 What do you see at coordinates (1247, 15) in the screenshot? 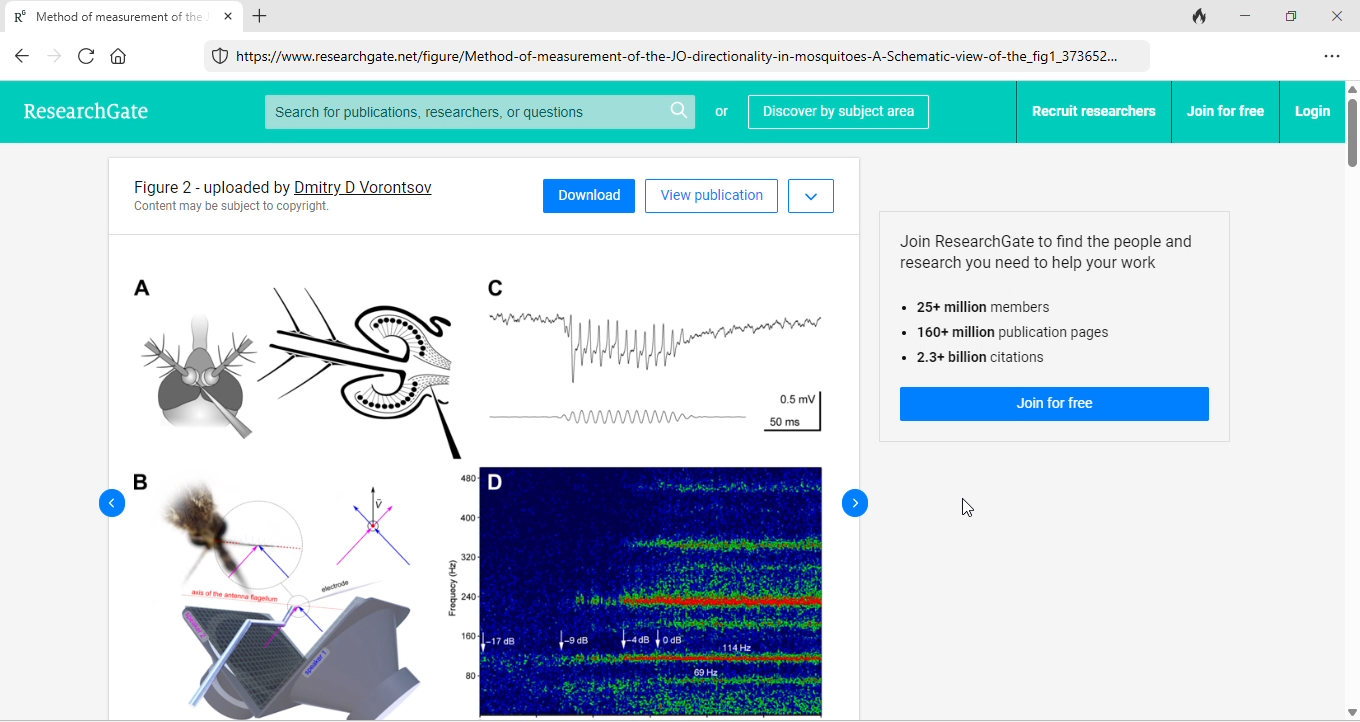
I see `minimize` at bounding box center [1247, 15].